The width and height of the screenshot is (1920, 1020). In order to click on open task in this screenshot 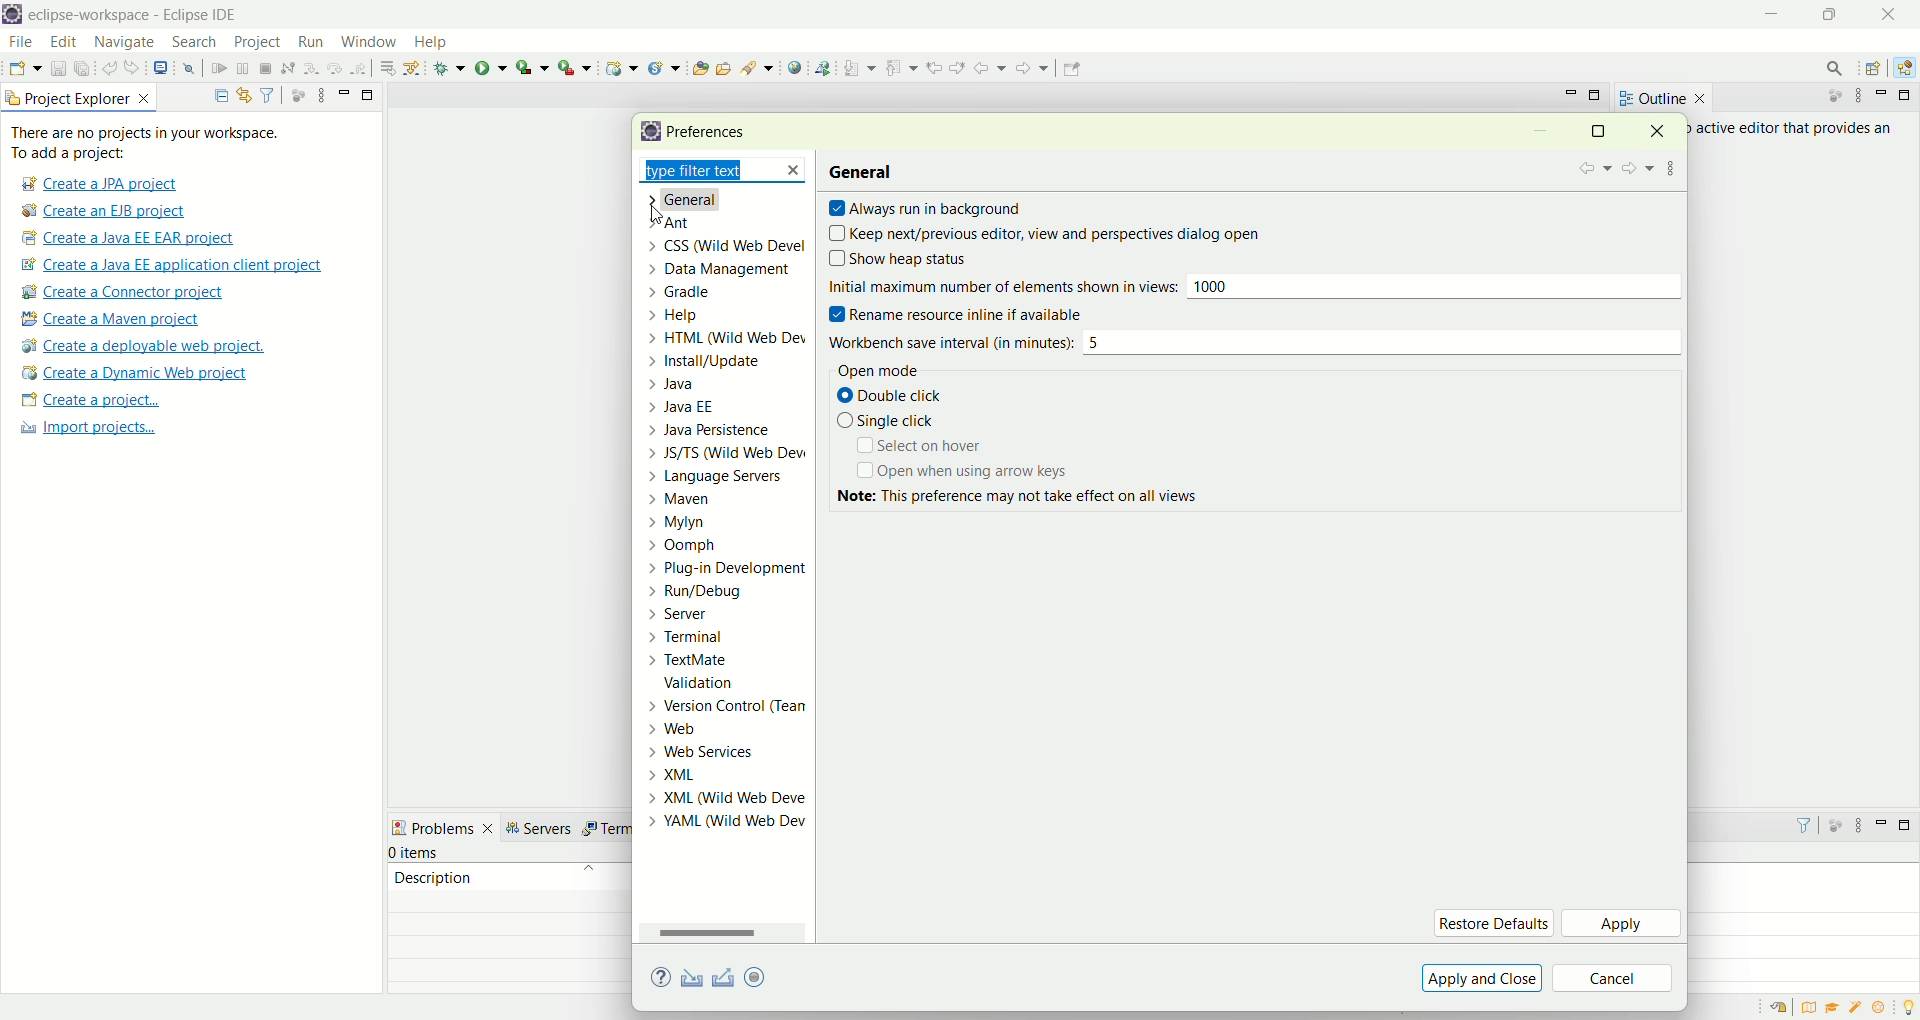, I will do `click(722, 66)`.